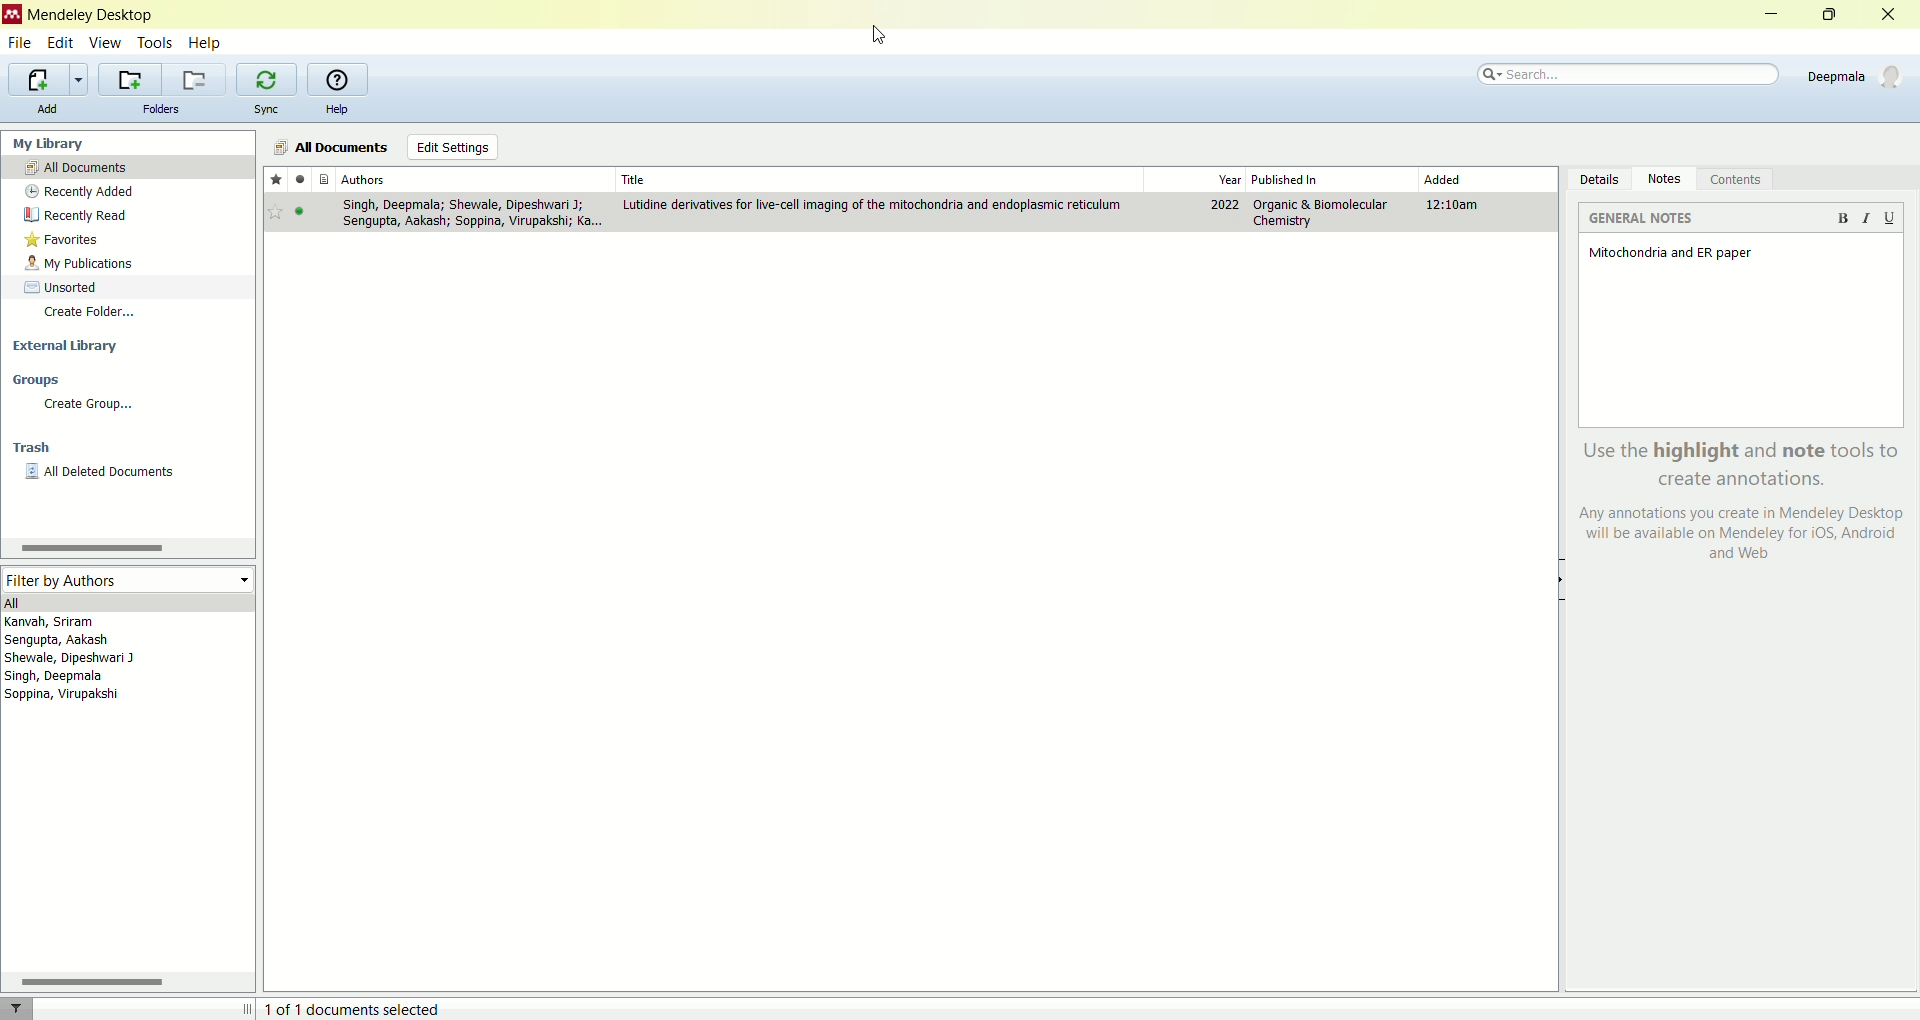  I want to click on general notes, so click(1643, 220).